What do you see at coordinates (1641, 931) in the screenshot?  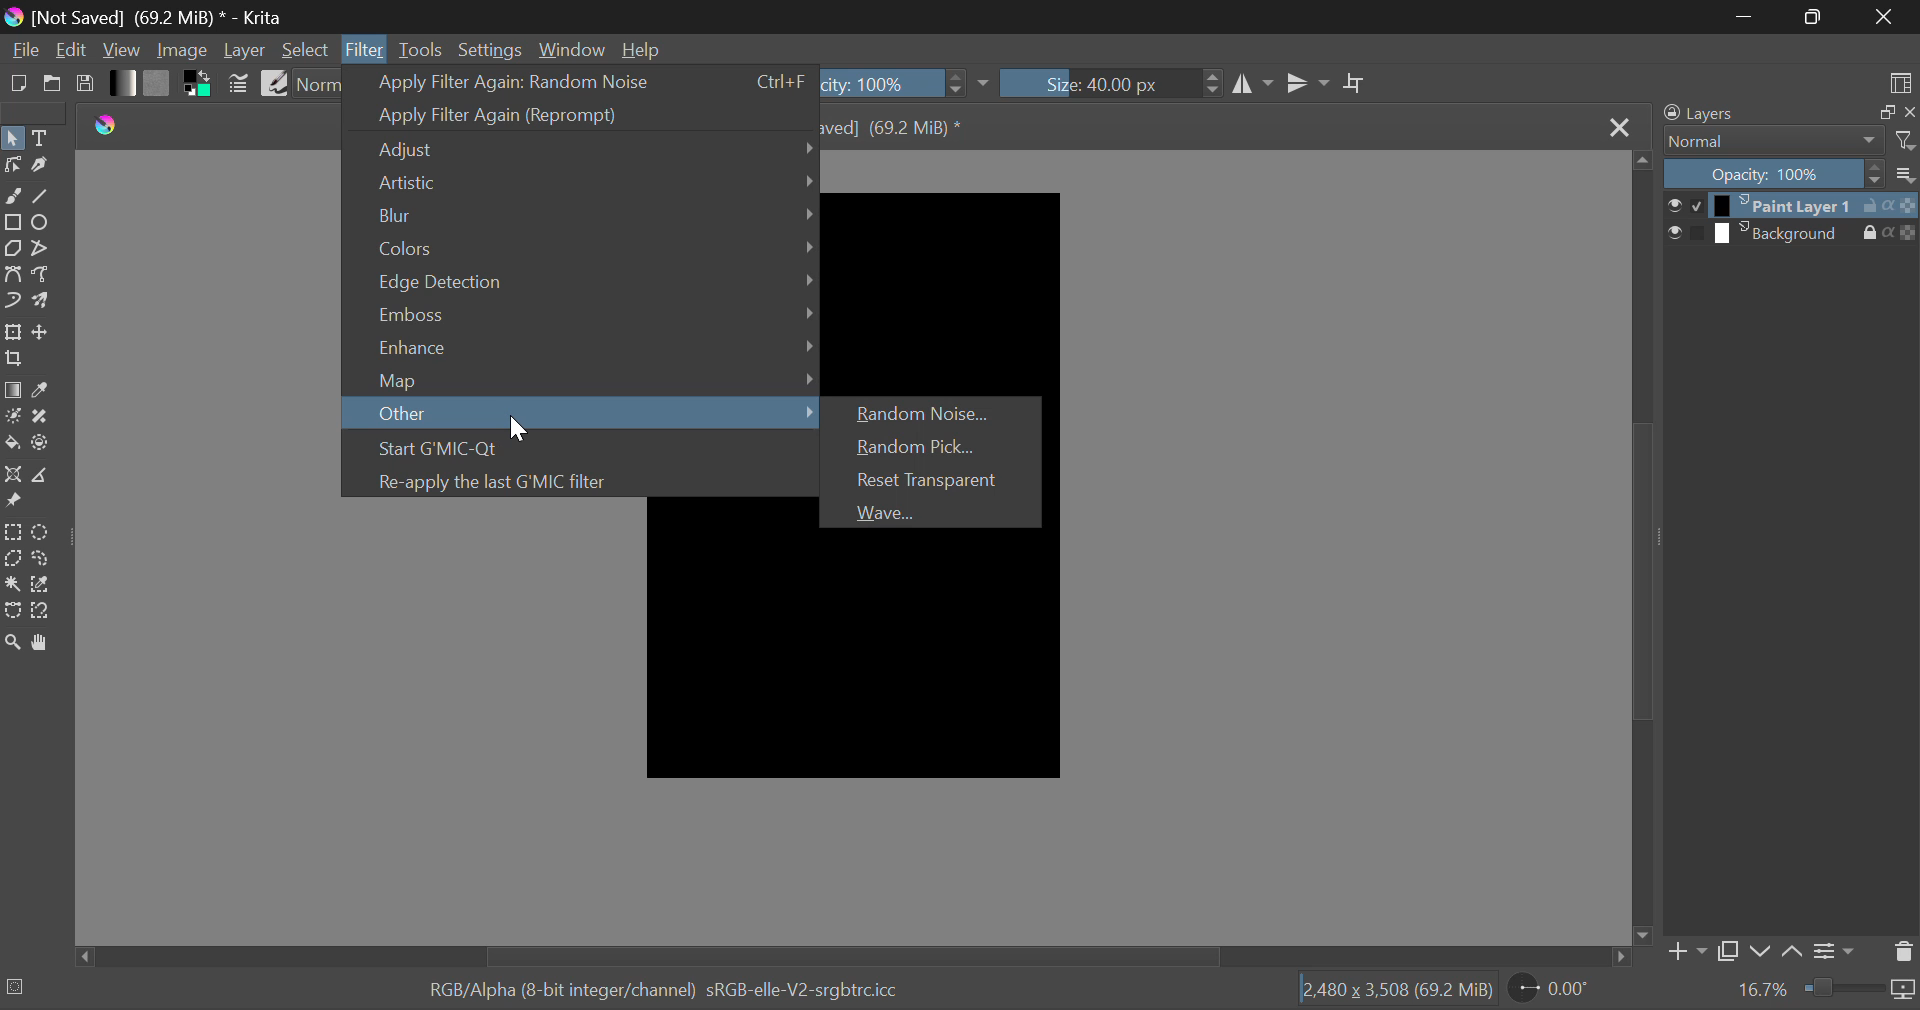 I see `move down` at bounding box center [1641, 931].